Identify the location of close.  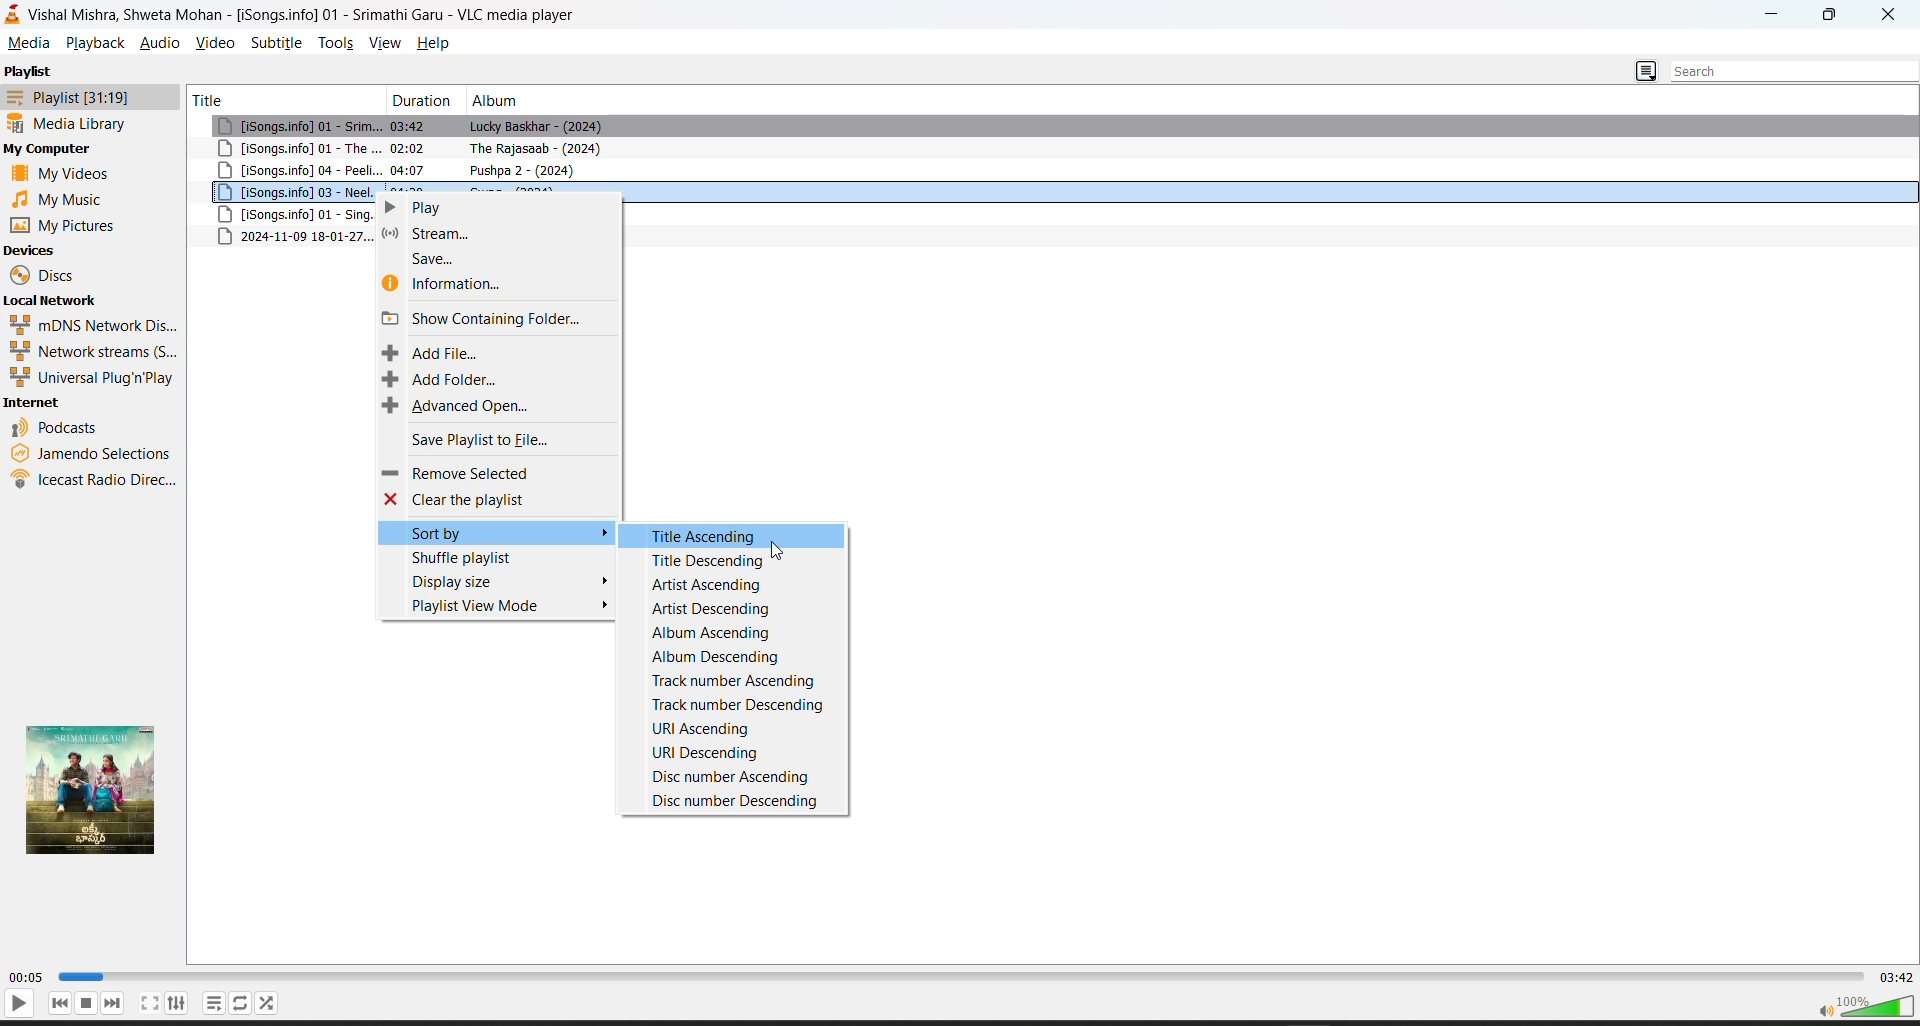
(1895, 14).